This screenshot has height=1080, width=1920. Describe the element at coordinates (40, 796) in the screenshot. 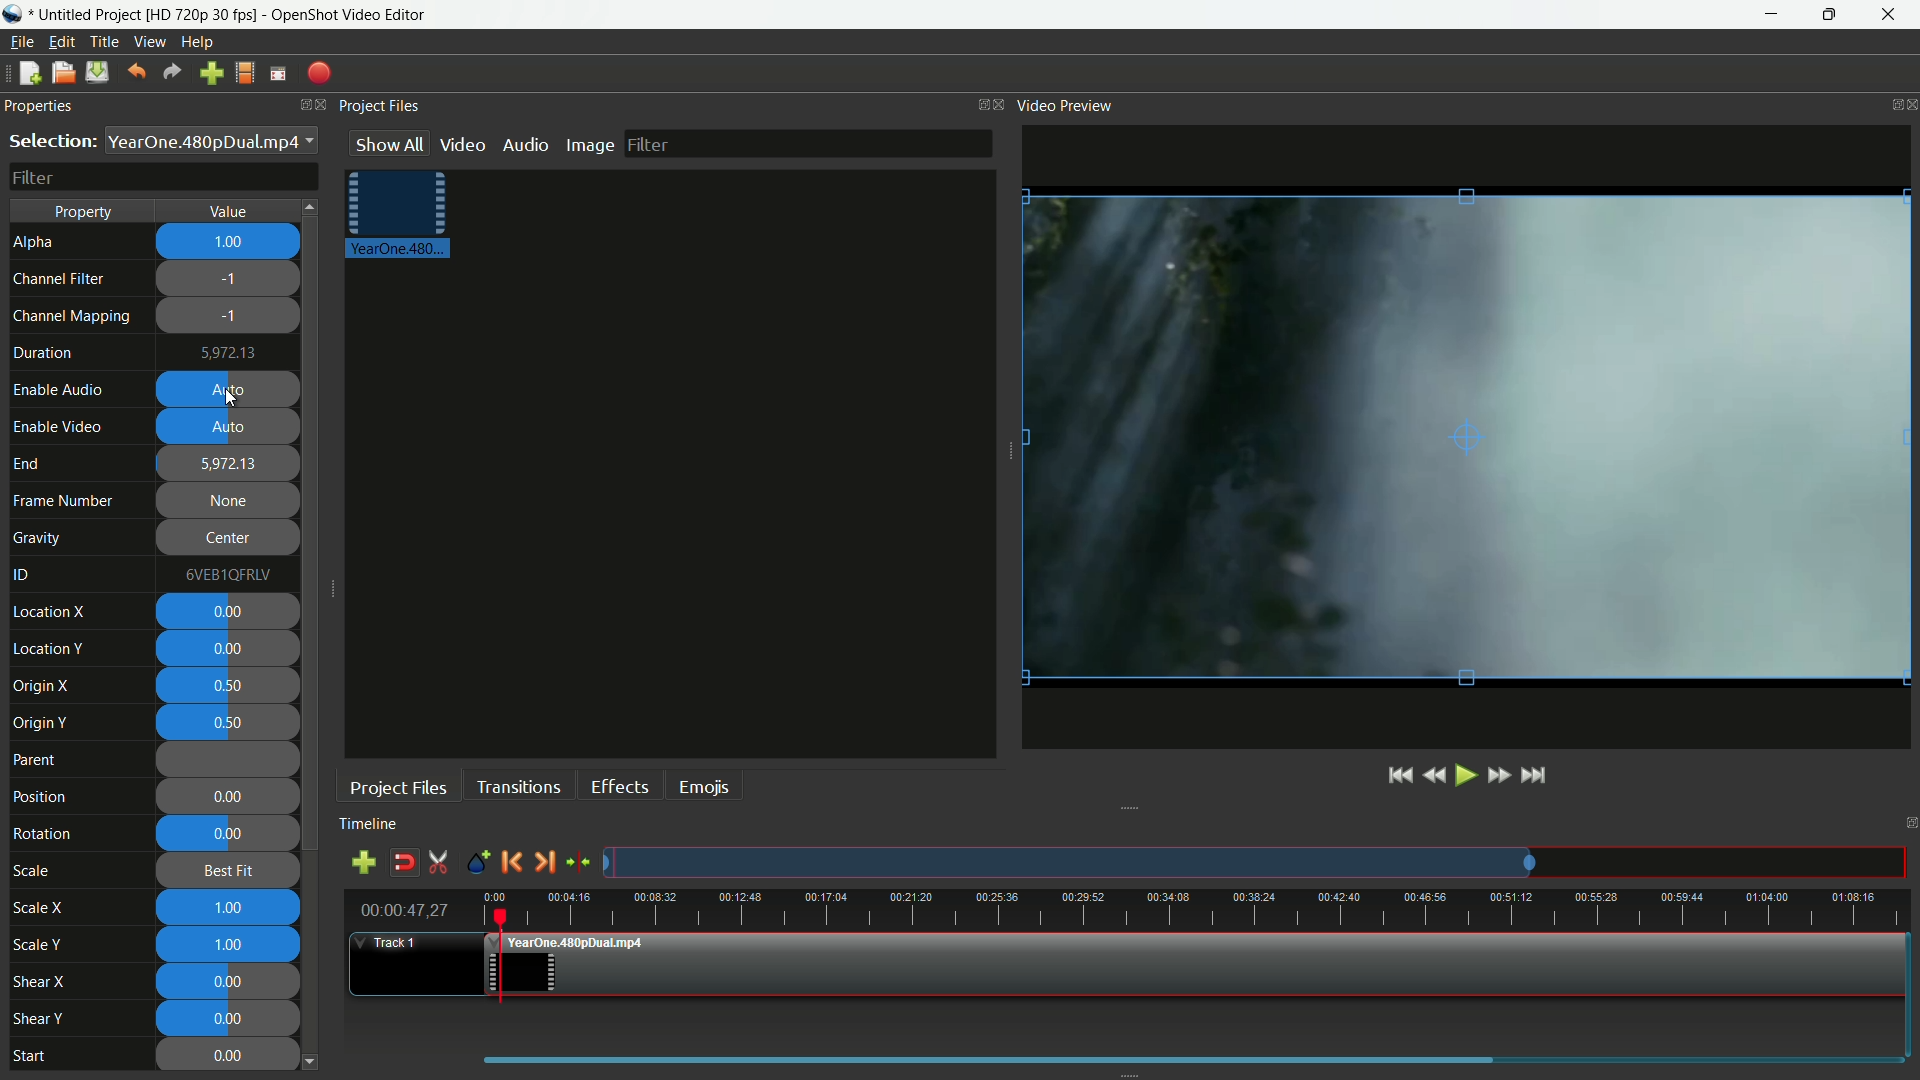

I see `position` at that location.